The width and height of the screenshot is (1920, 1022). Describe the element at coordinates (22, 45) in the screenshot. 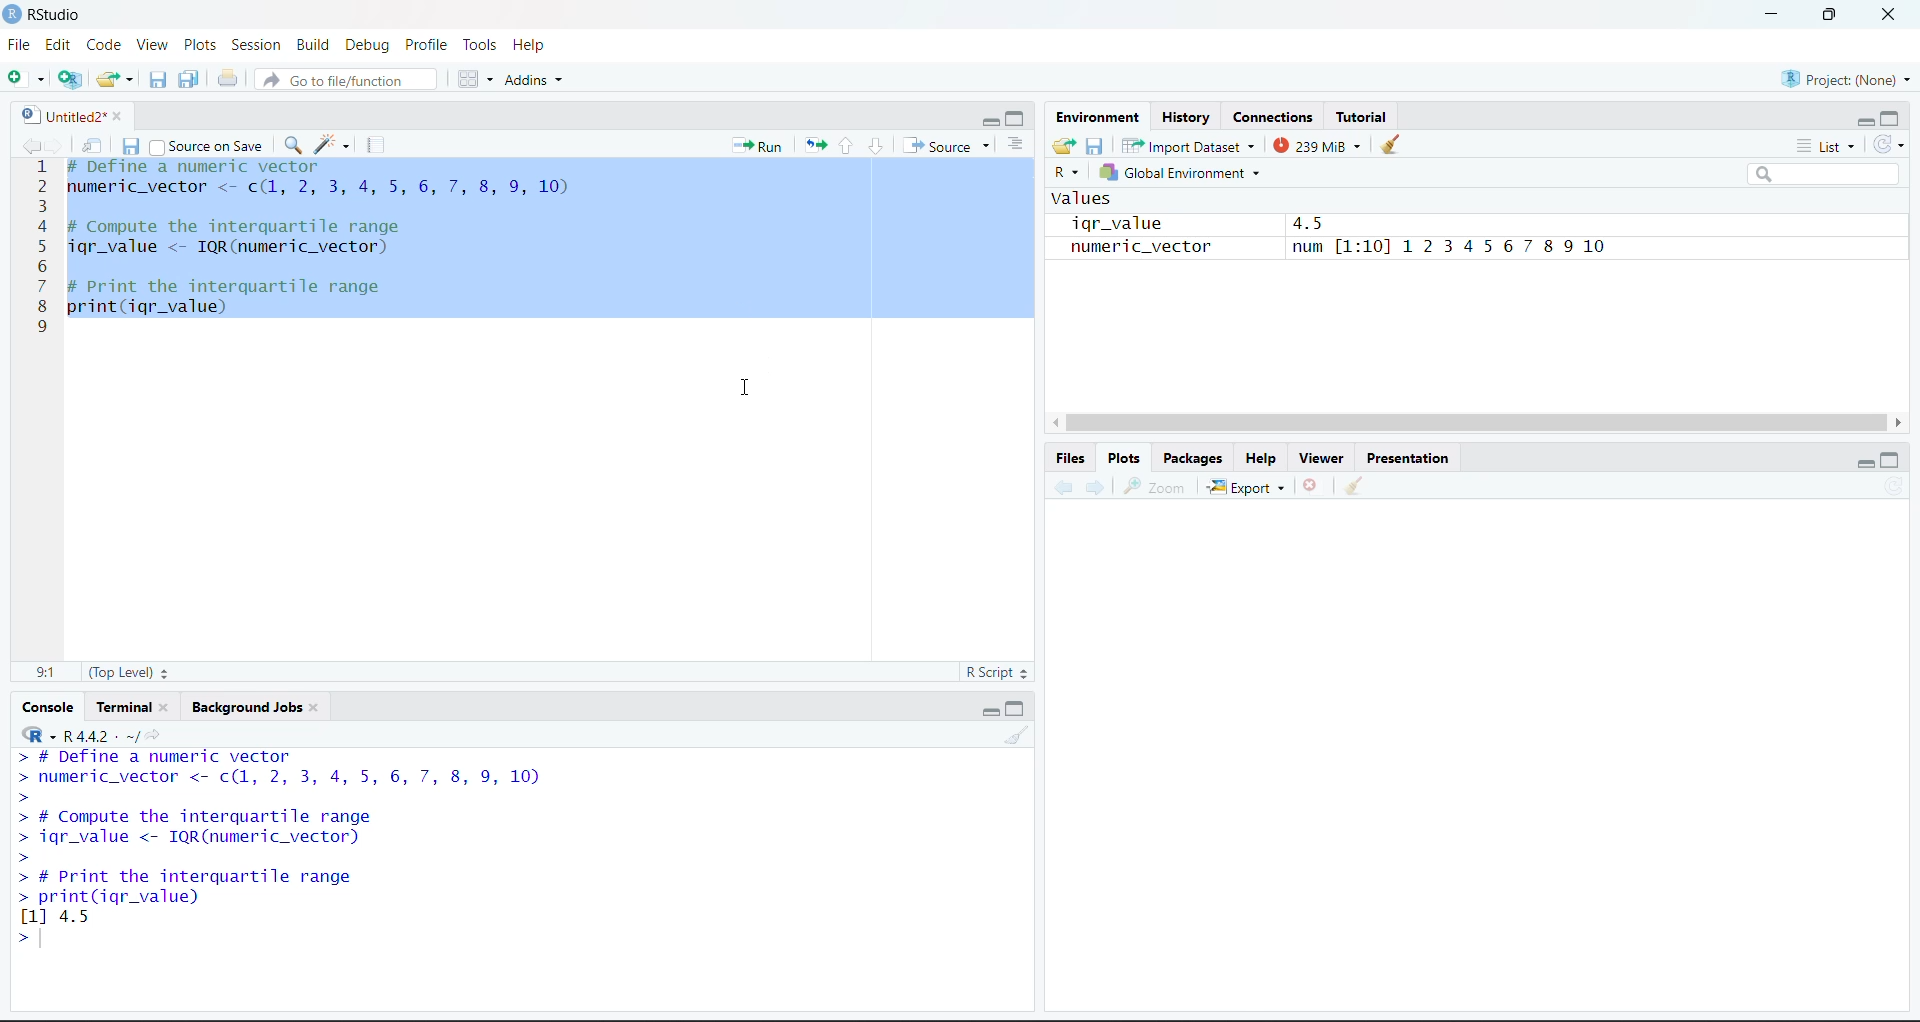

I see `File` at that location.